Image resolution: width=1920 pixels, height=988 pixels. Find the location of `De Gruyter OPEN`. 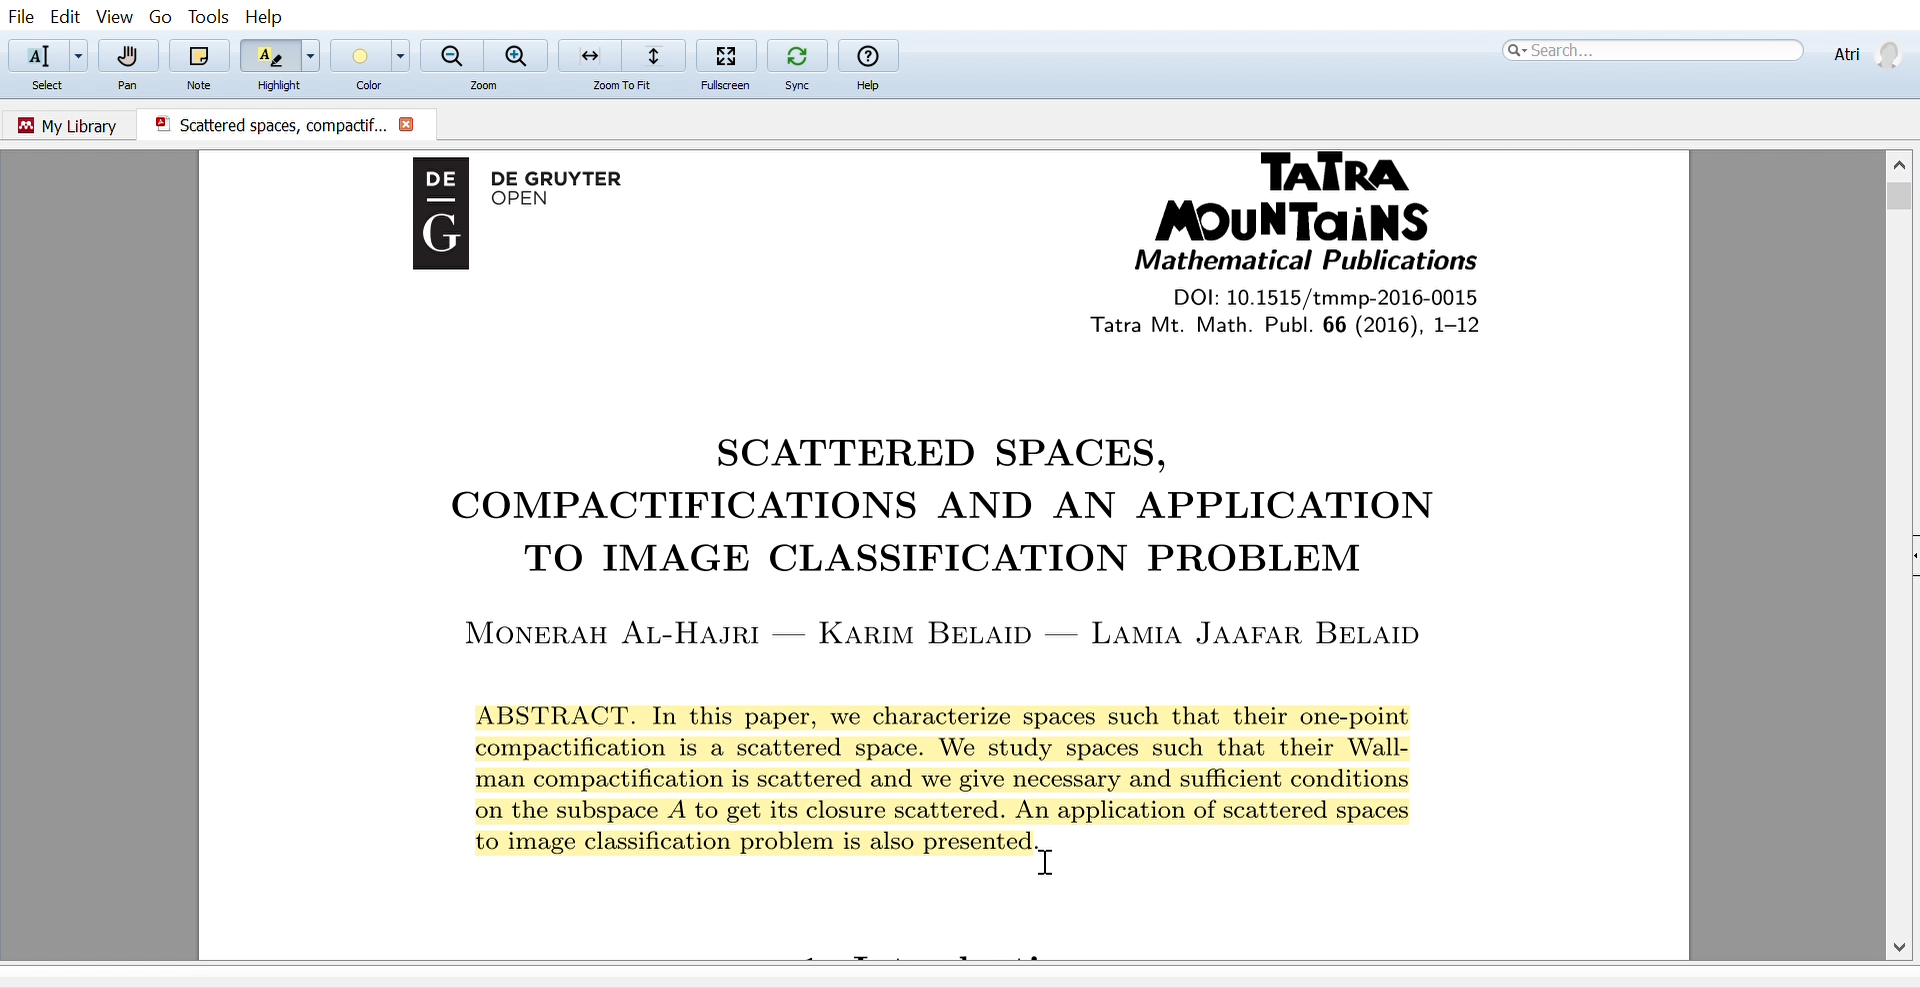

De Gruyter OPEN is located at coordinates (577, 193).